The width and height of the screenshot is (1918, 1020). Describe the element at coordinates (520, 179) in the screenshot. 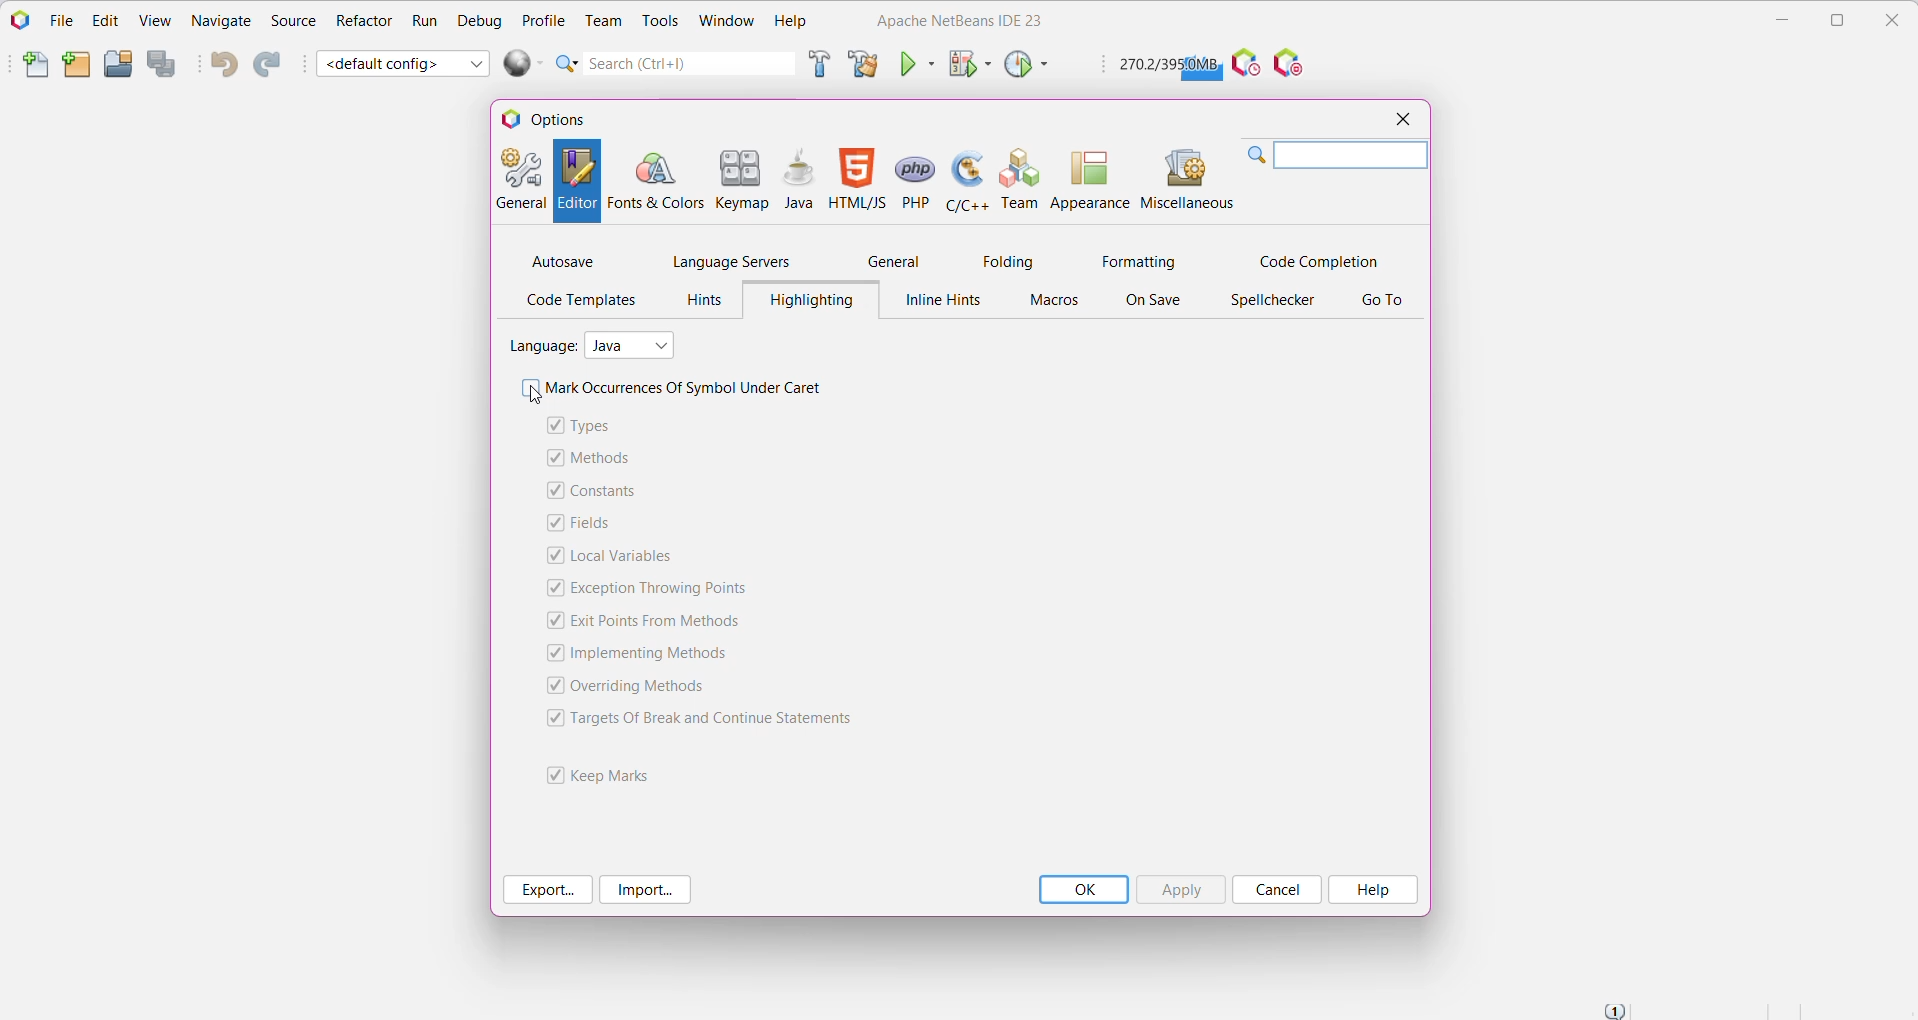

I see `General` at that location.